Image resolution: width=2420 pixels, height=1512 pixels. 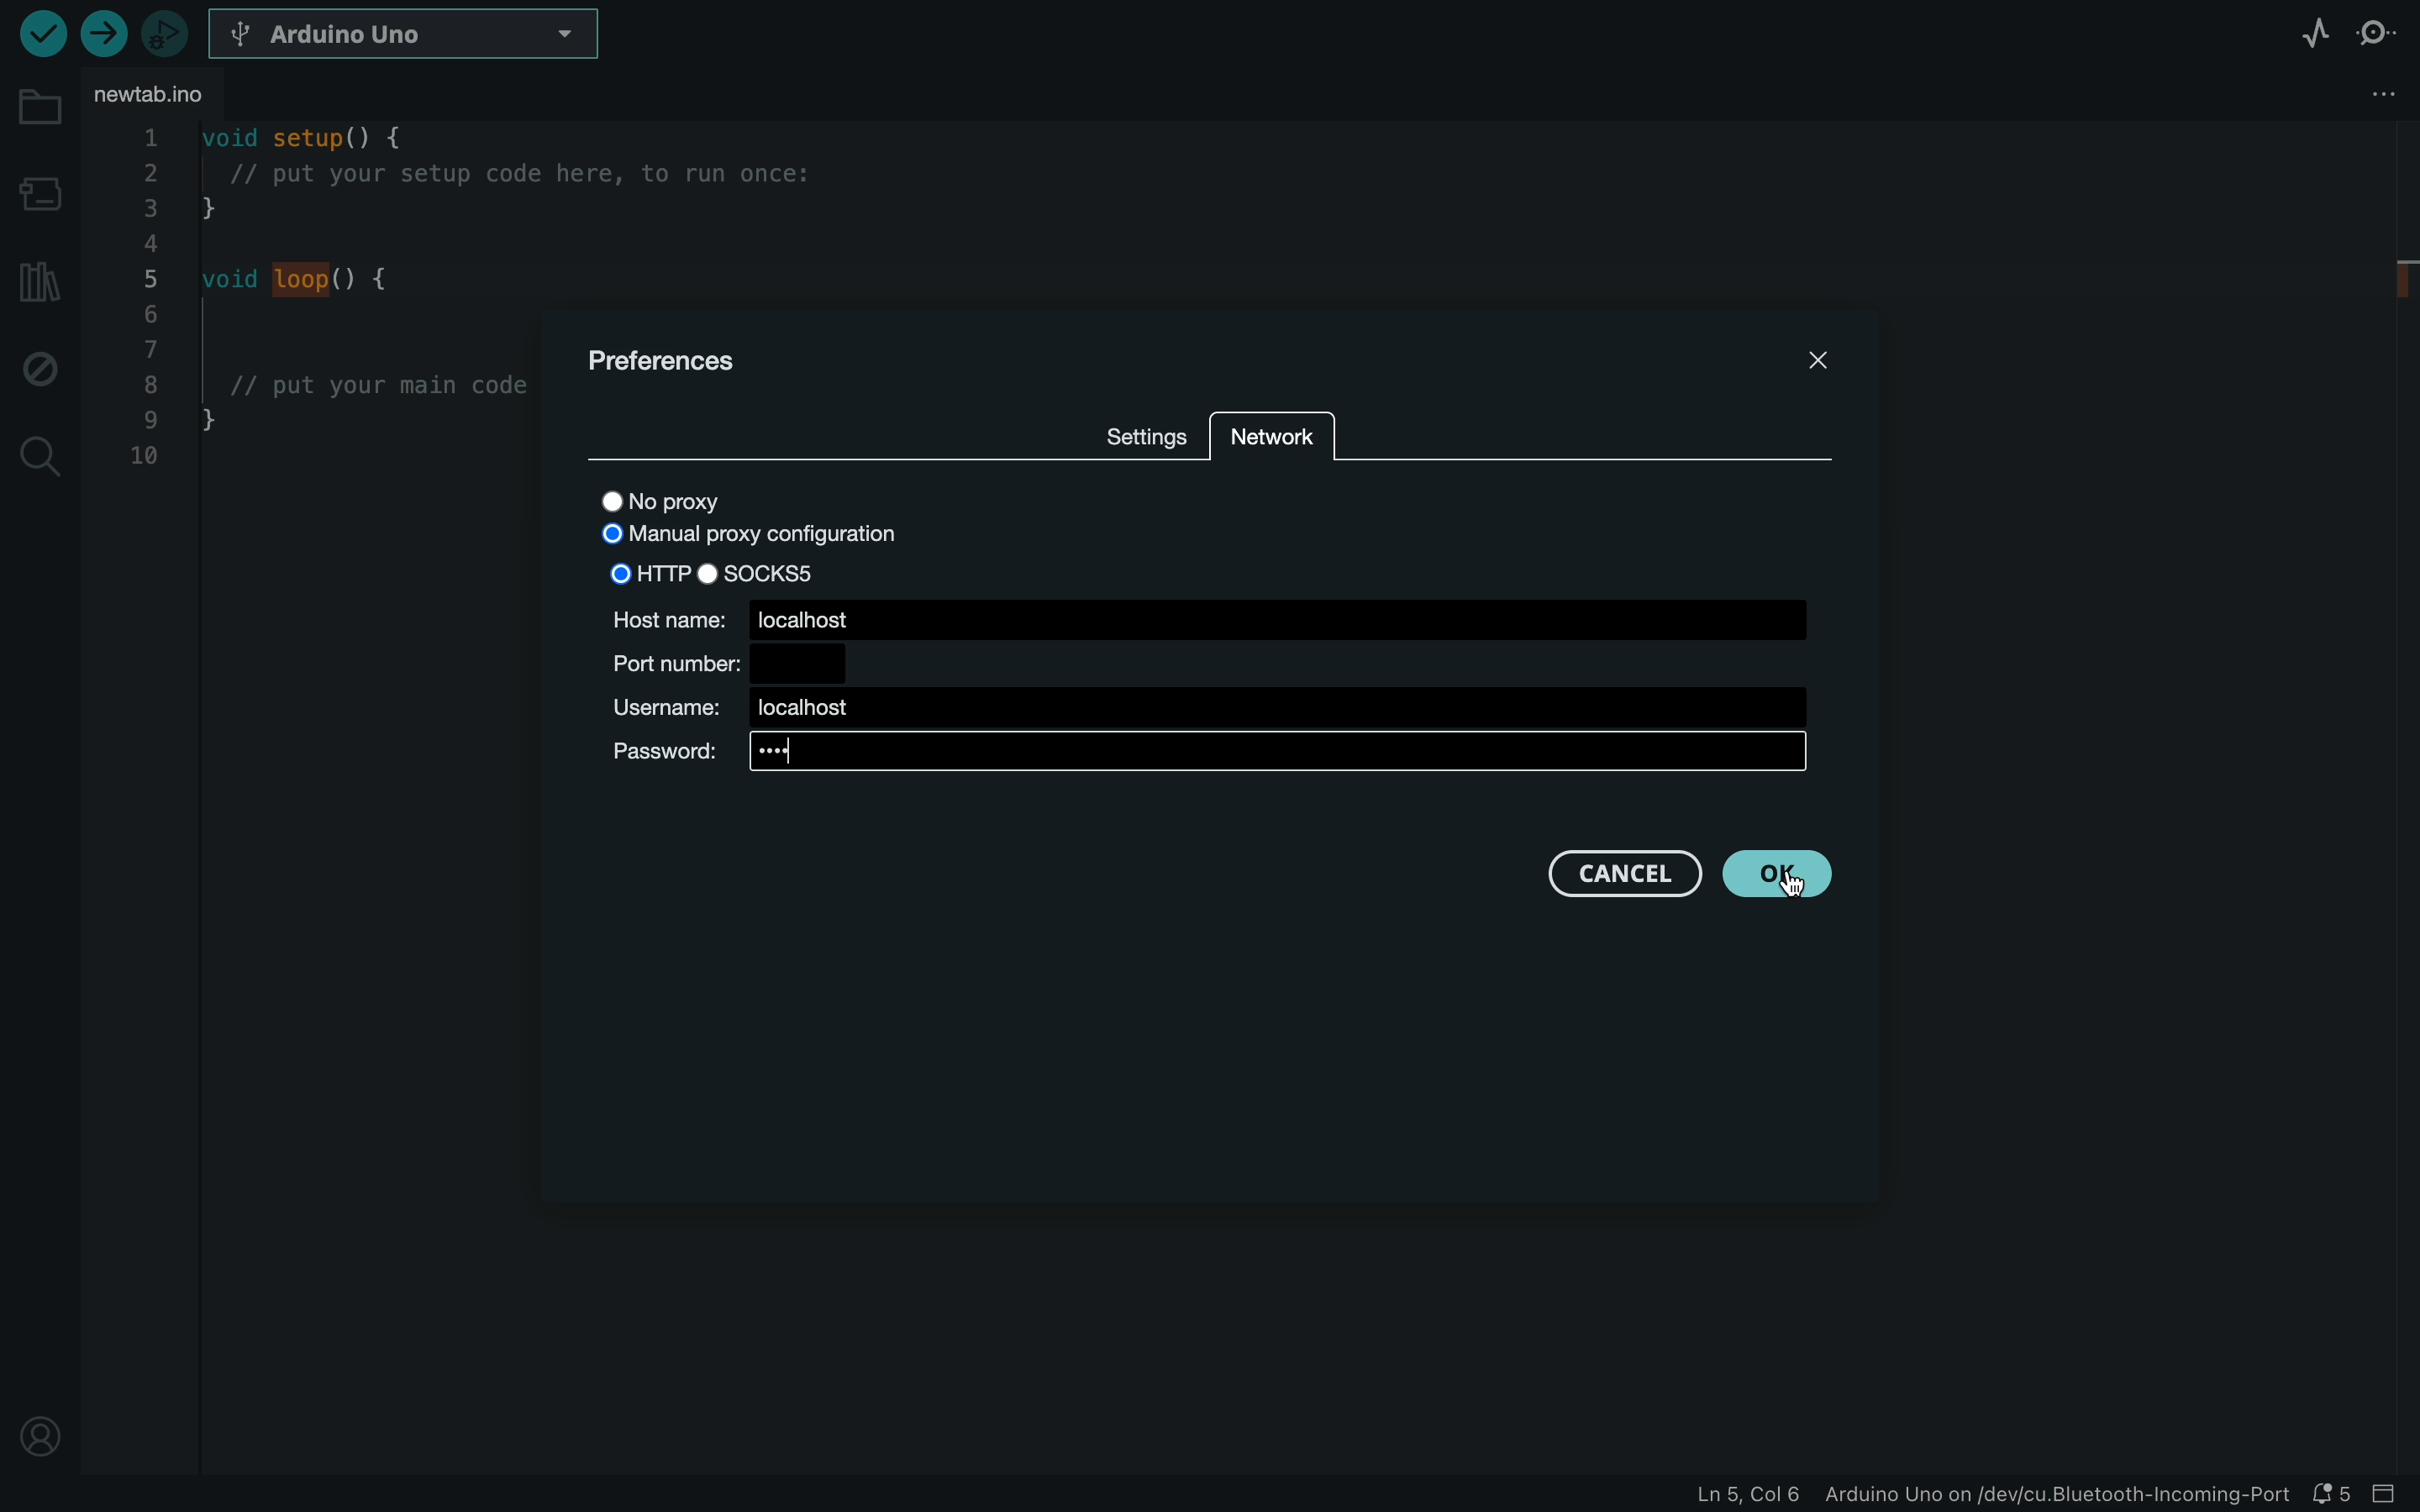 What do you see at coordinates (2334, 1493) in the screenshot?
I see `notification` at bounding box center [2334, 1493].